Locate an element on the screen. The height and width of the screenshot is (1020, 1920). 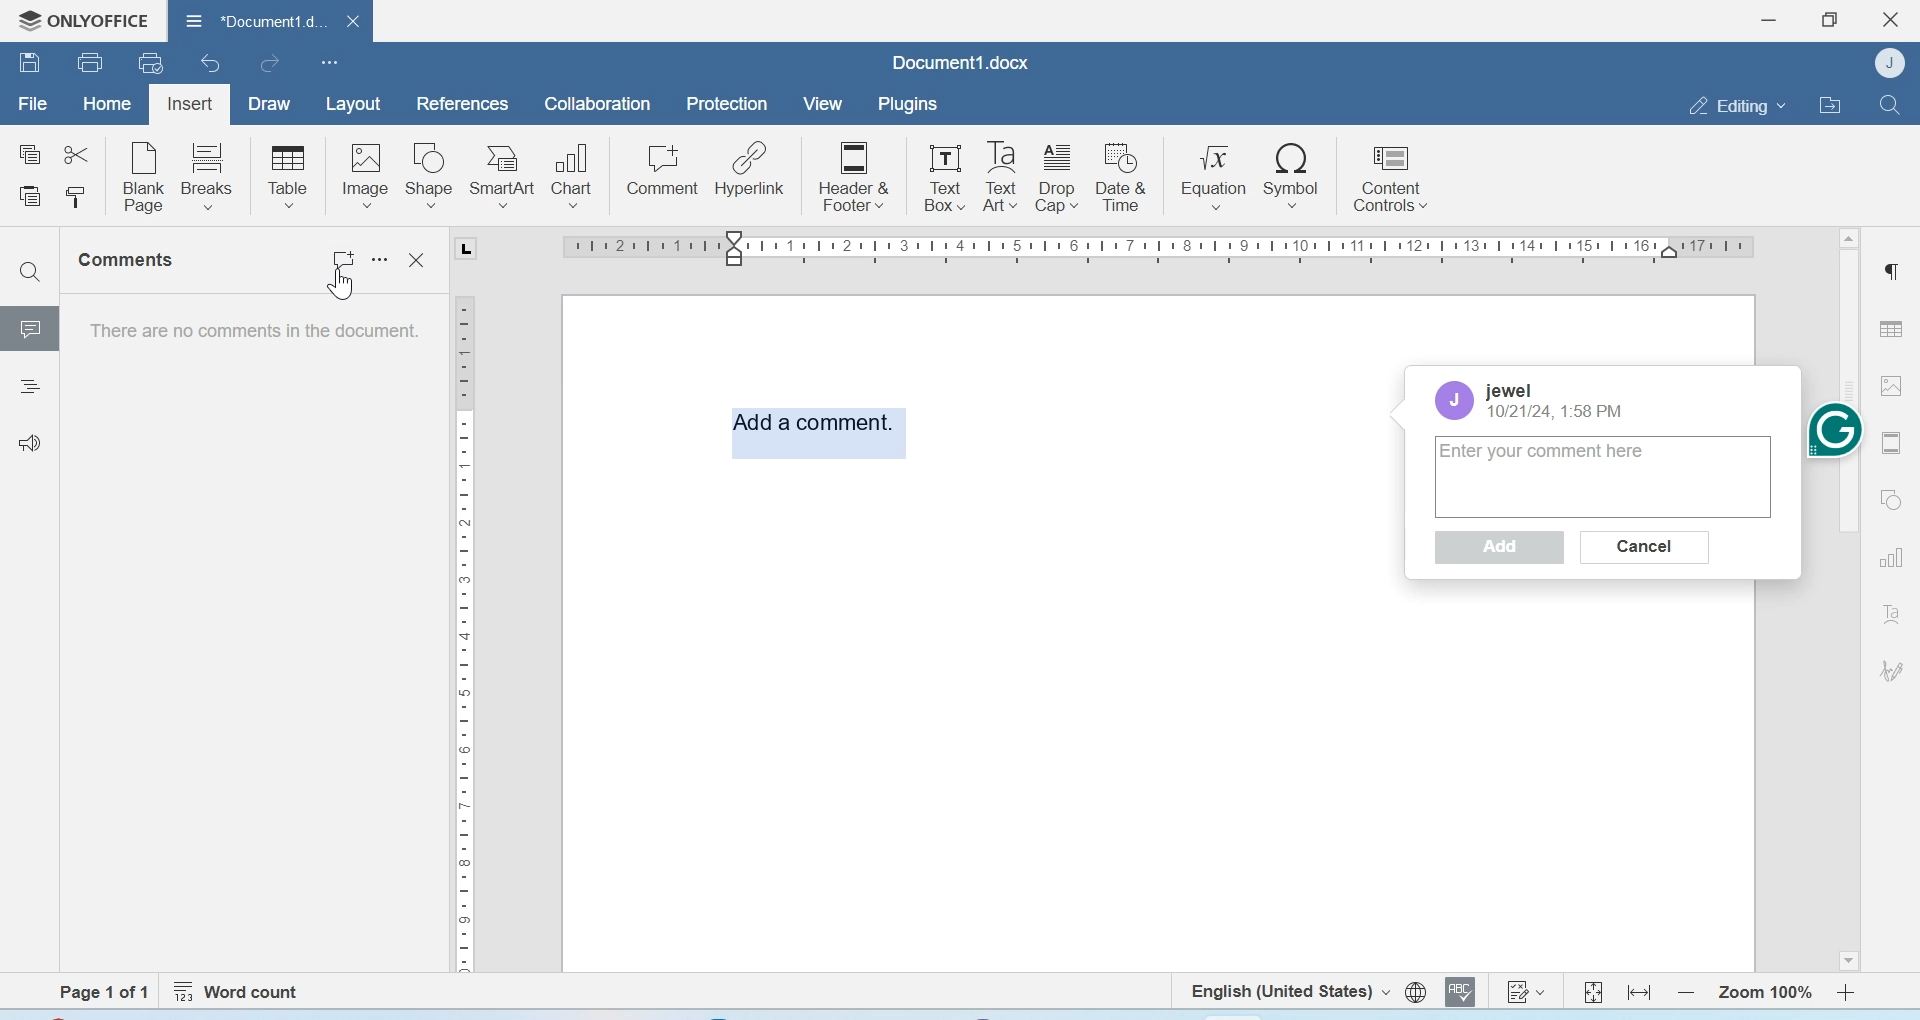
Shape is located at coordinates (430, 176).